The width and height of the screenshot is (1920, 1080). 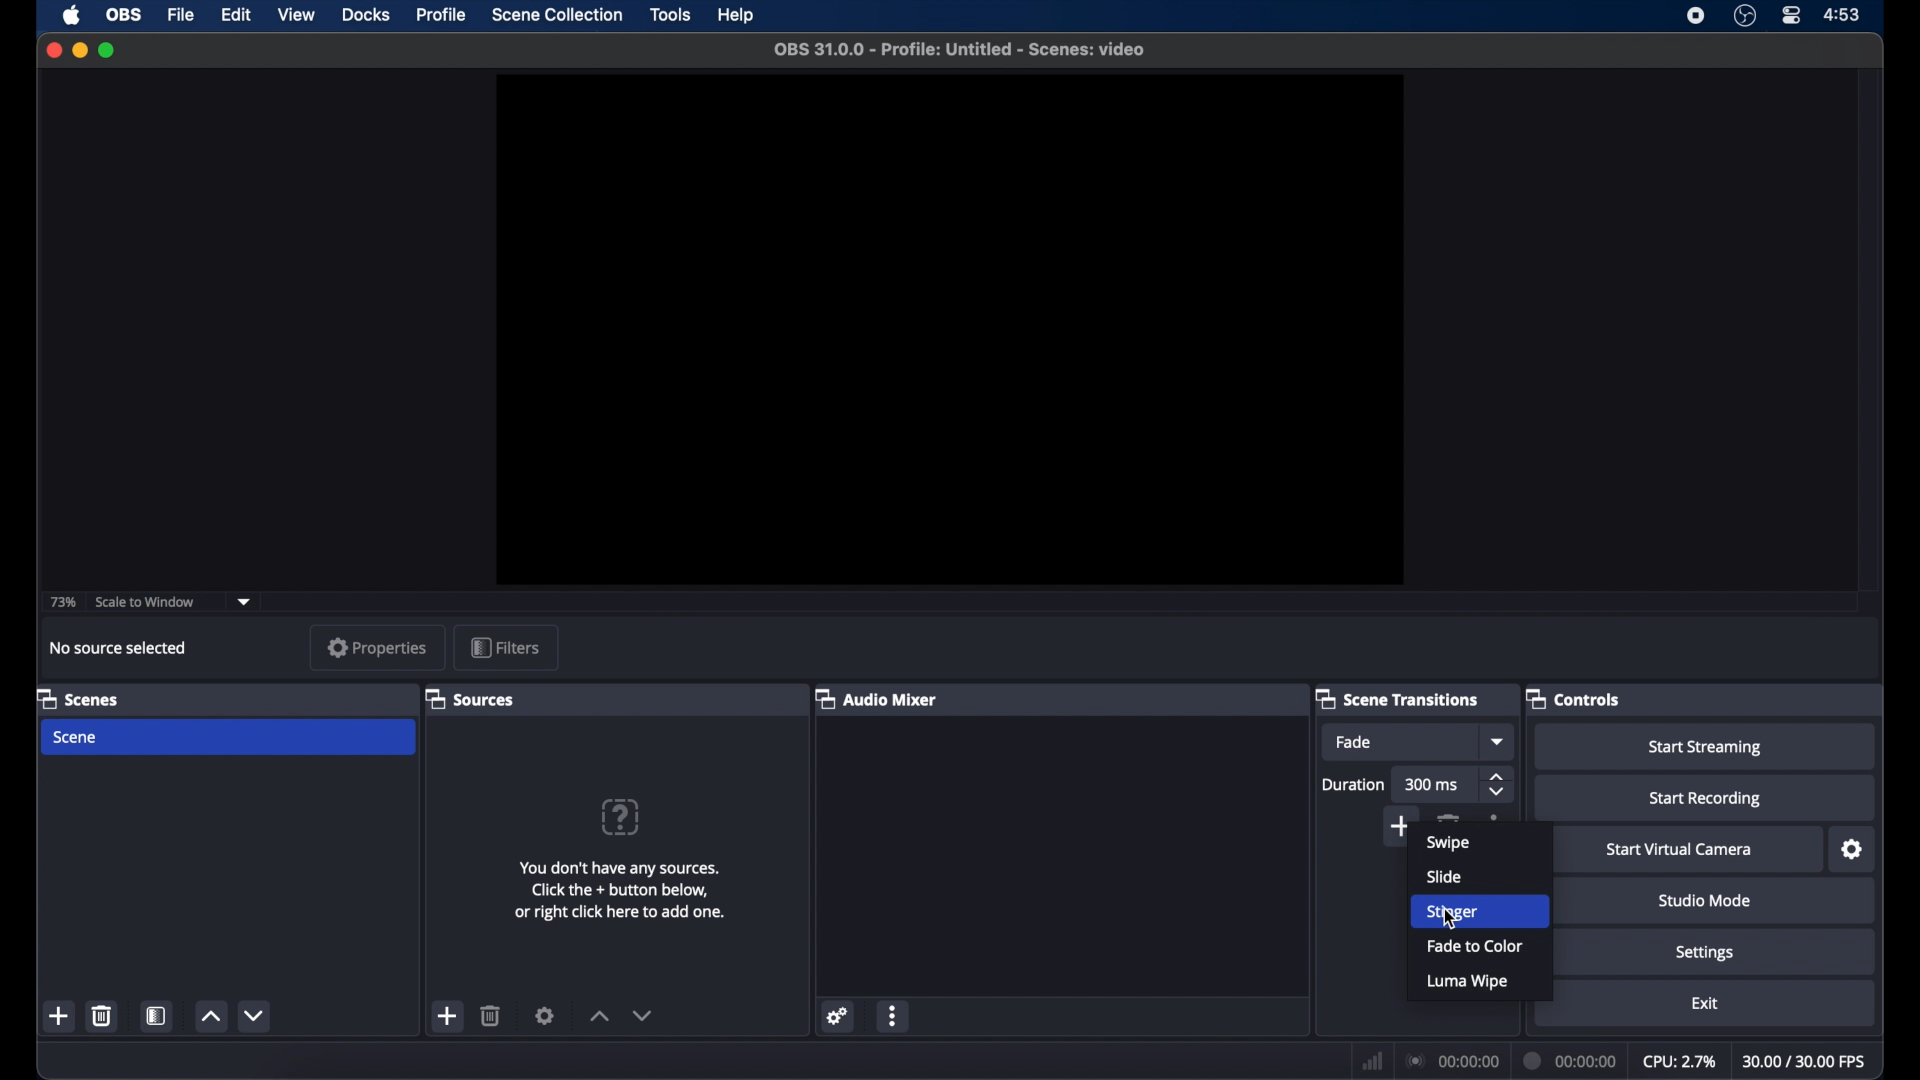 I want to click on scenes, so click(x=78, y=698).